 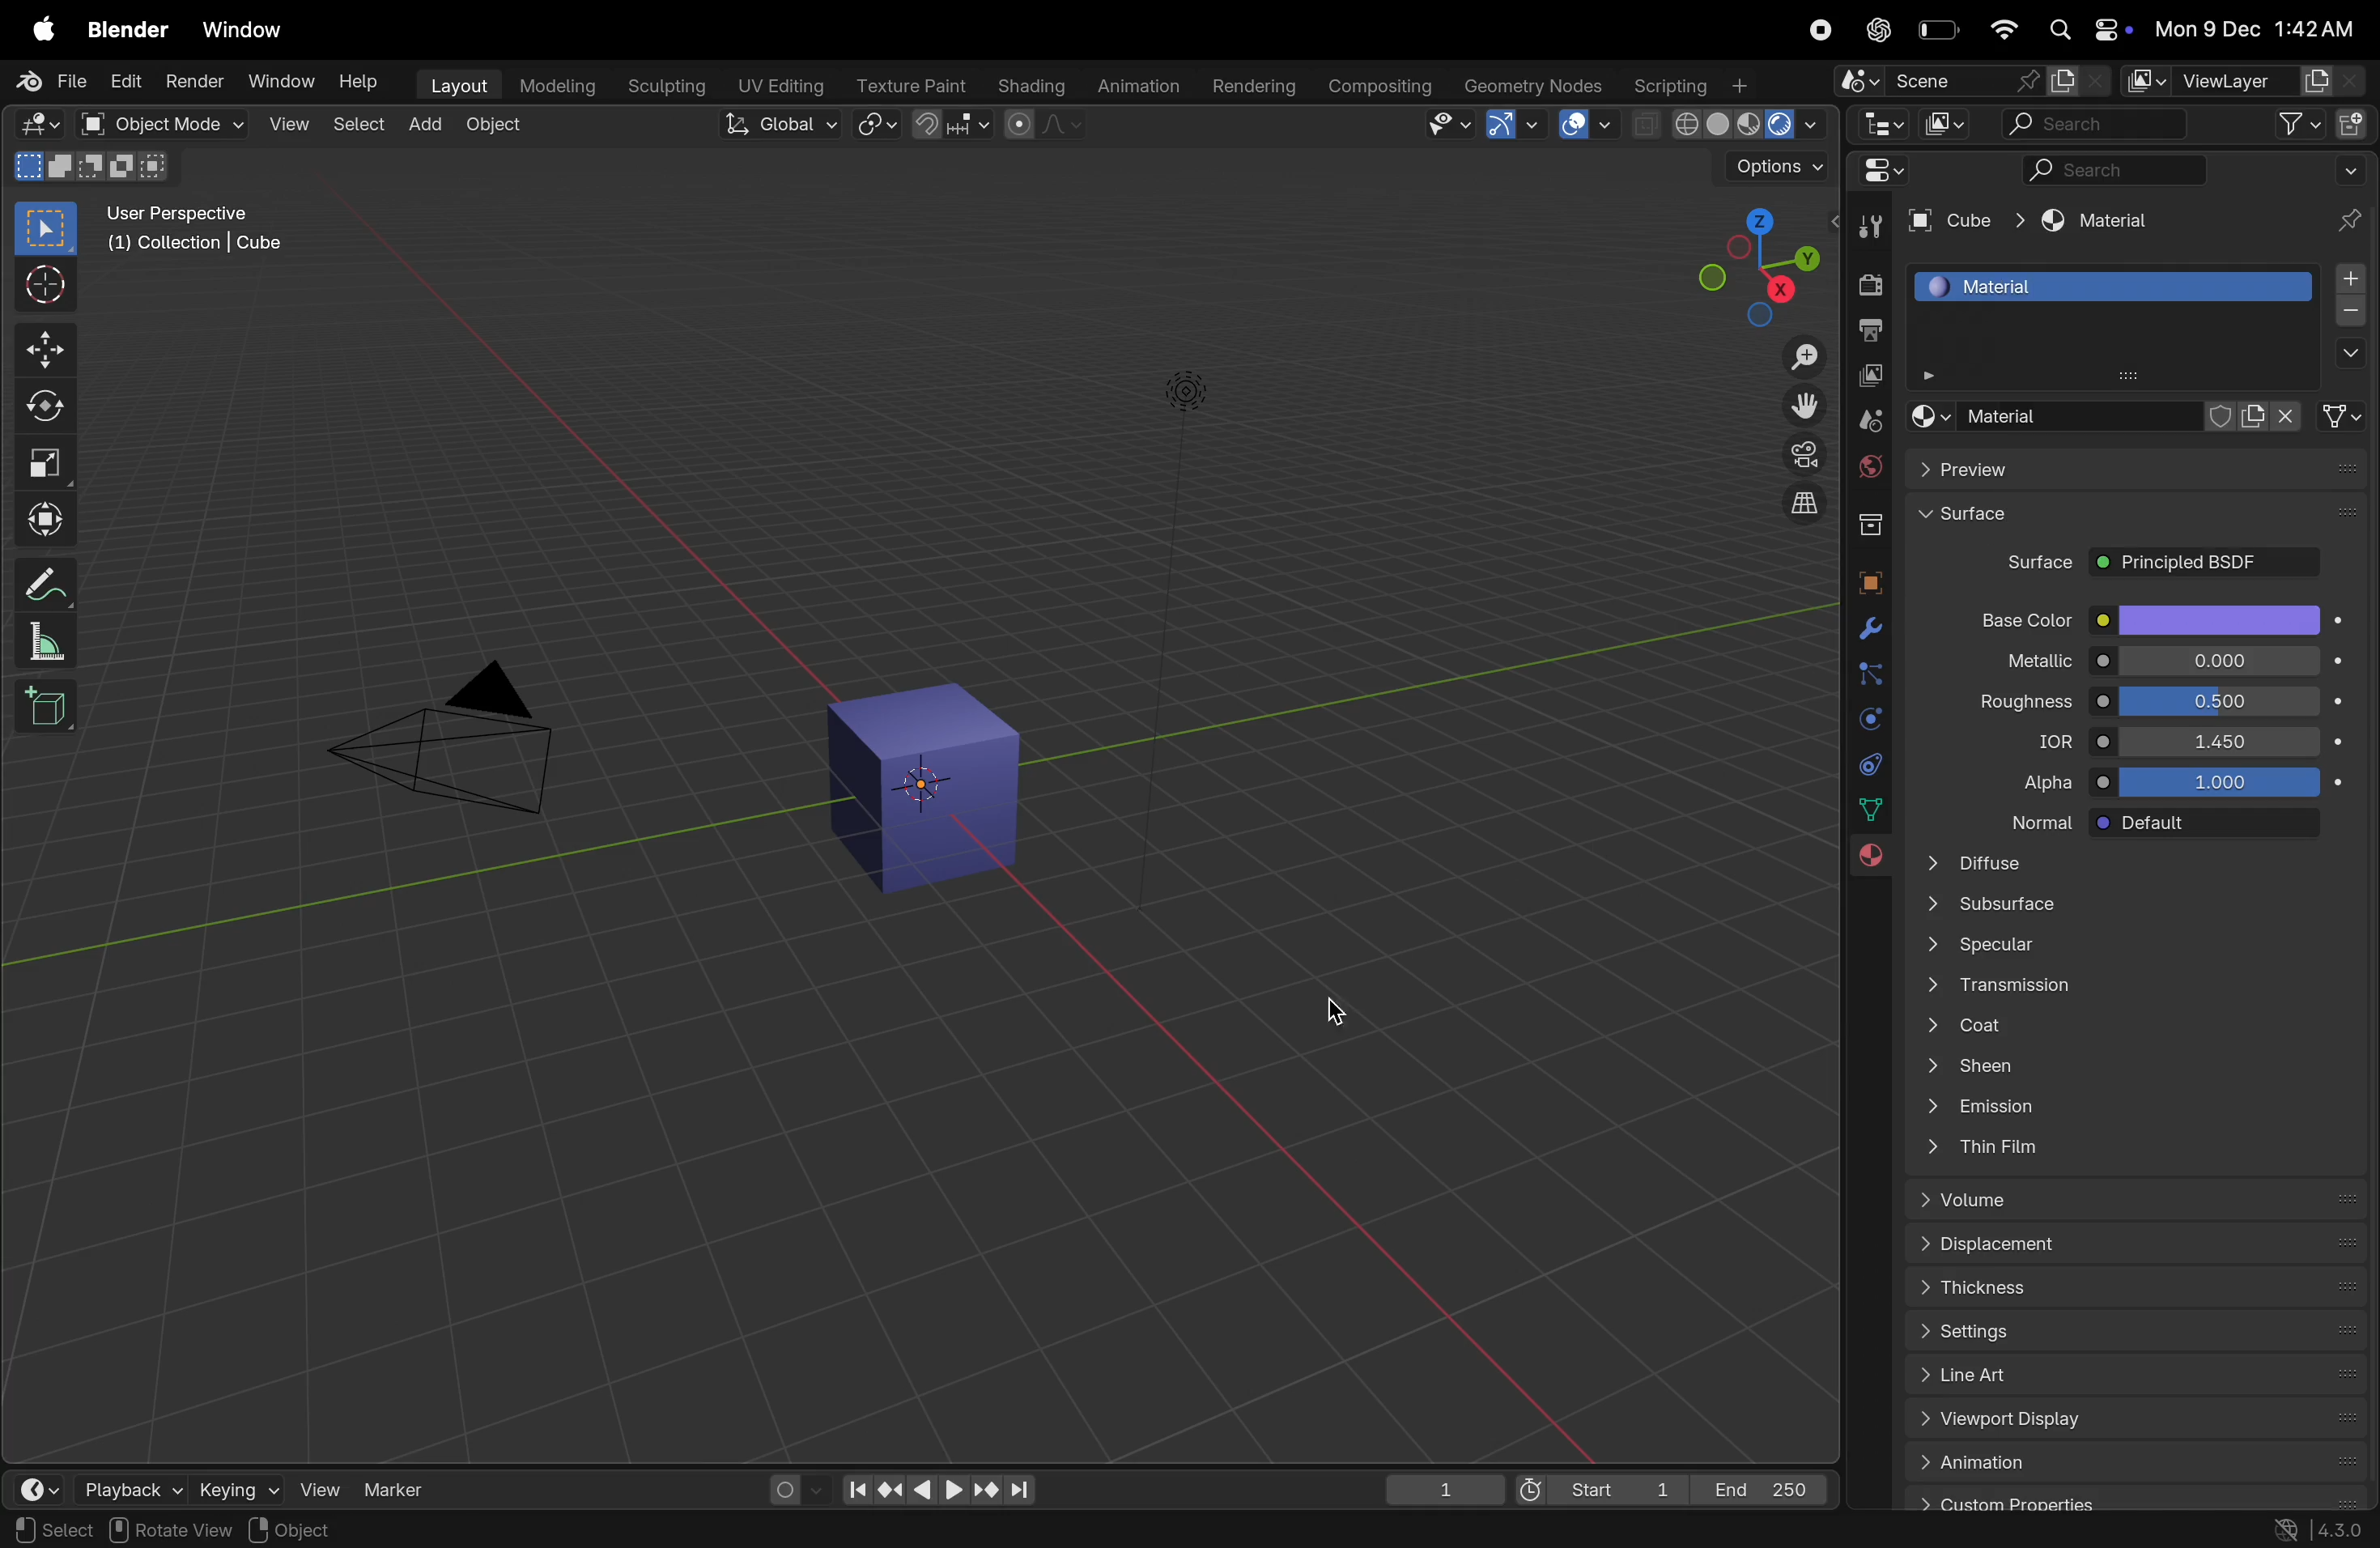 What do you see at coordinates (2103, 168) in the screenshot?
I see `searcg` at bounding box center [2103, 168].